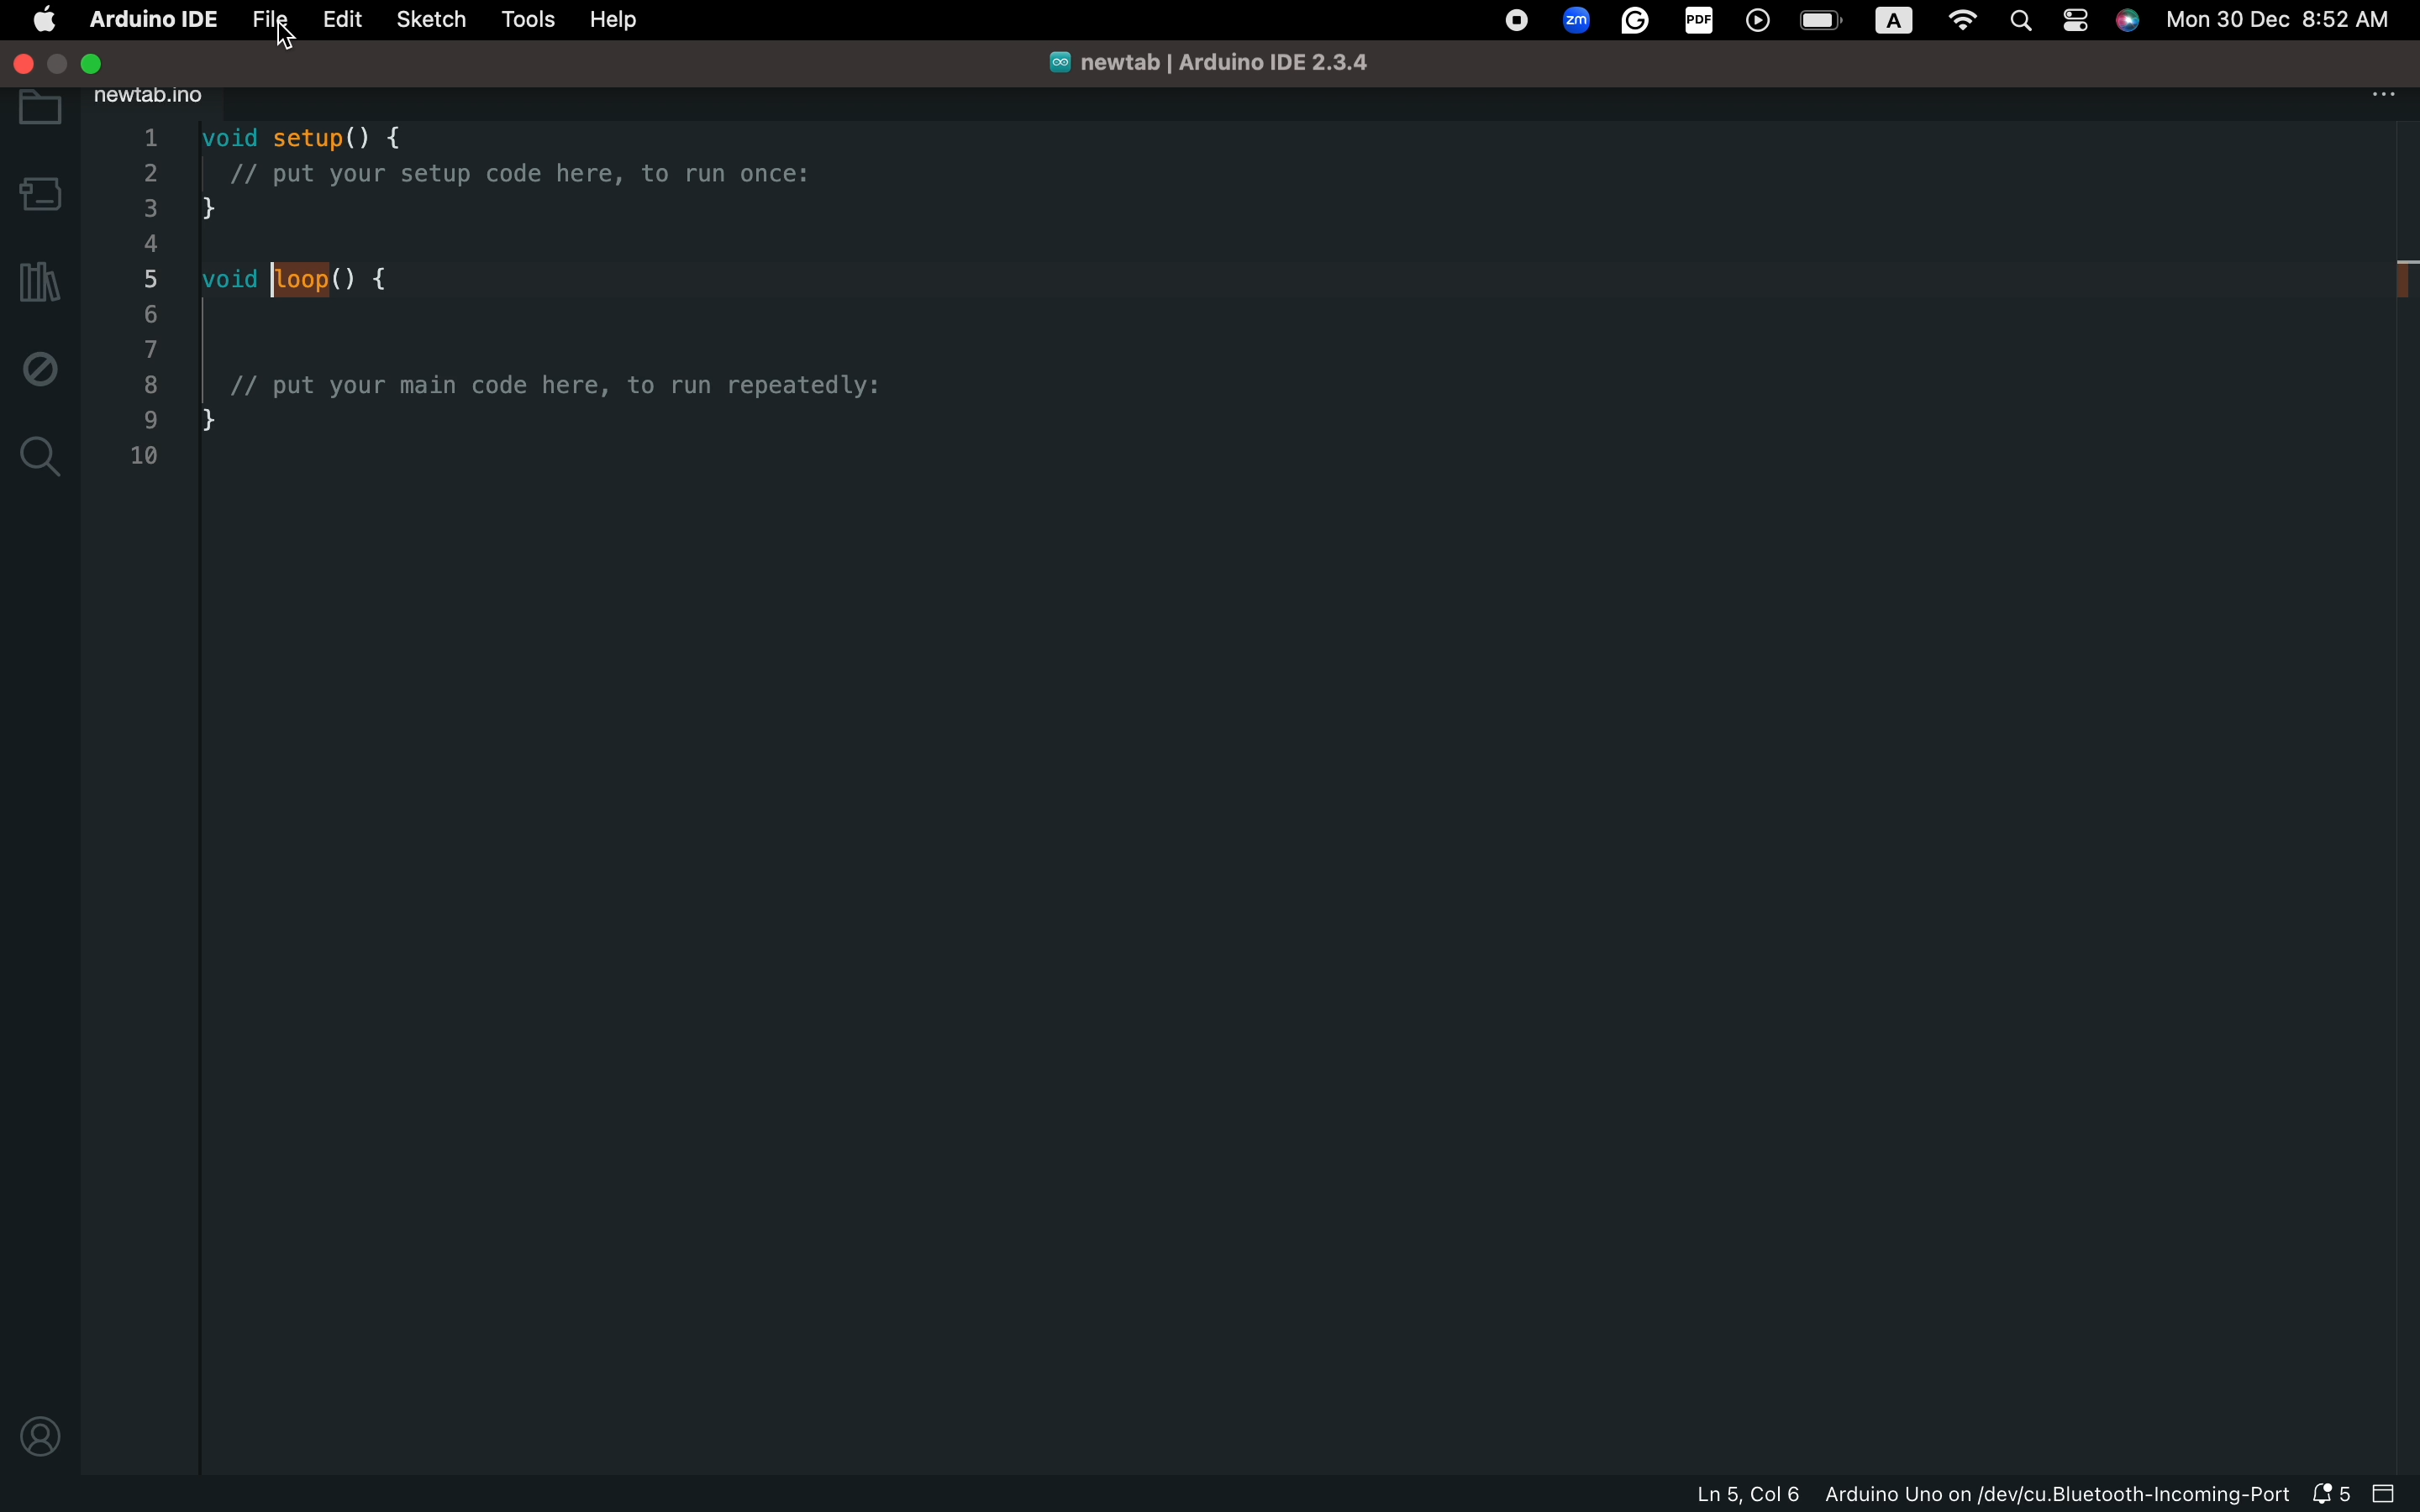 The height and width of the screenshot is (1512, 2420). I want to click on battery, so click(1823, 21).